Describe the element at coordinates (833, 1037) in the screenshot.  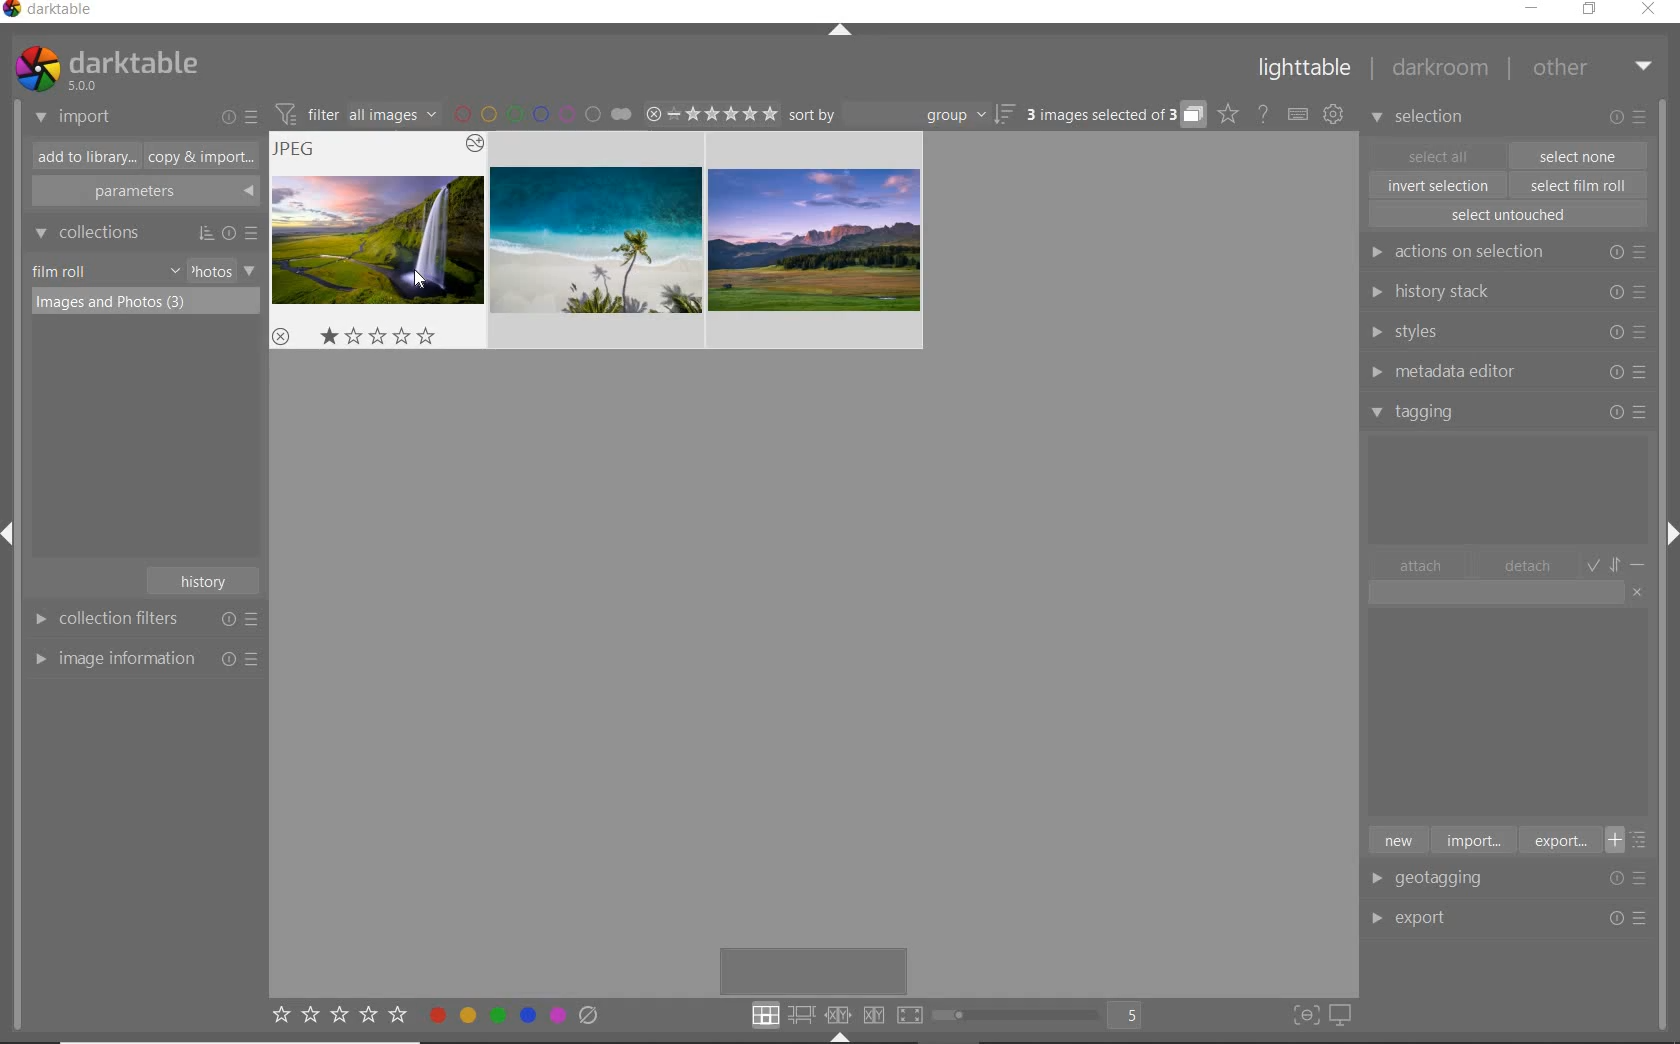
I see `Expand/Collapse` at that location.